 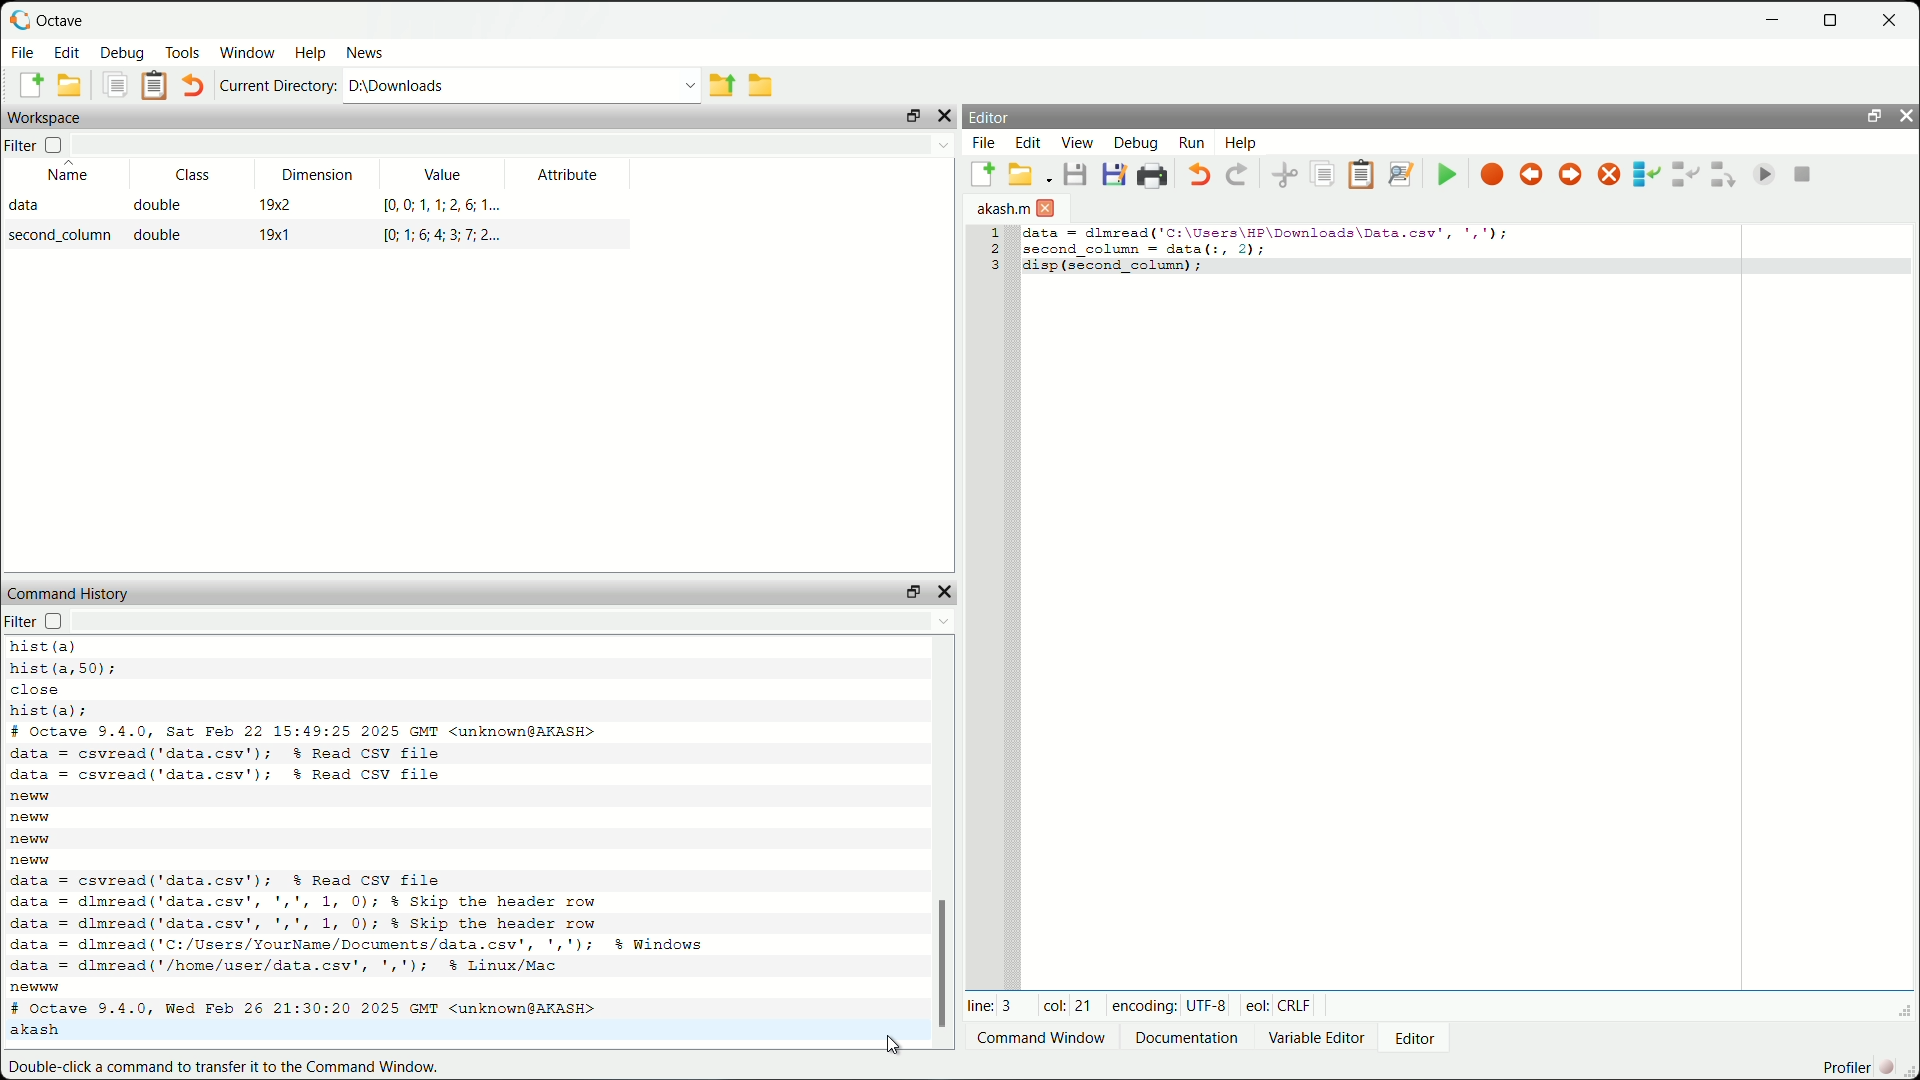 What do you see at coordinates (449, 237) in the screenshot?
I see `[0;1;6;4;3;7;2...` at bounding box center [449, 237].